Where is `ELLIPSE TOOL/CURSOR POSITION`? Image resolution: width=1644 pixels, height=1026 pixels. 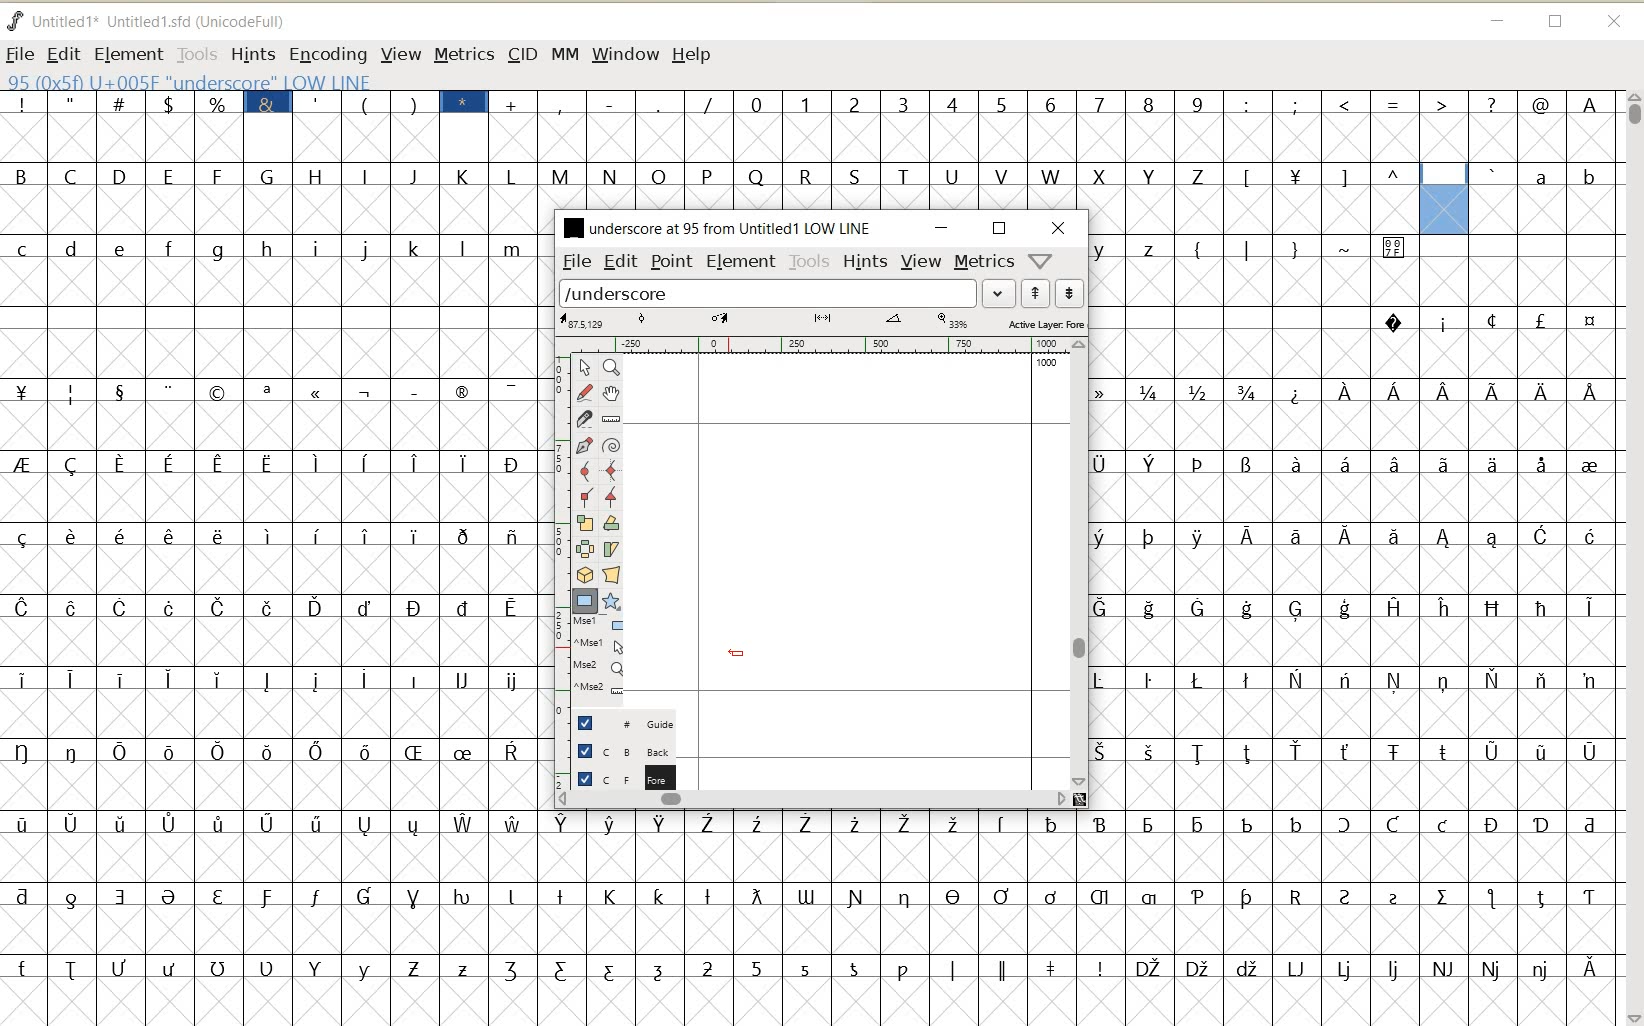
ELLIPSE TOOL/CURSOR POSITION is located at coordinates (736, 653).